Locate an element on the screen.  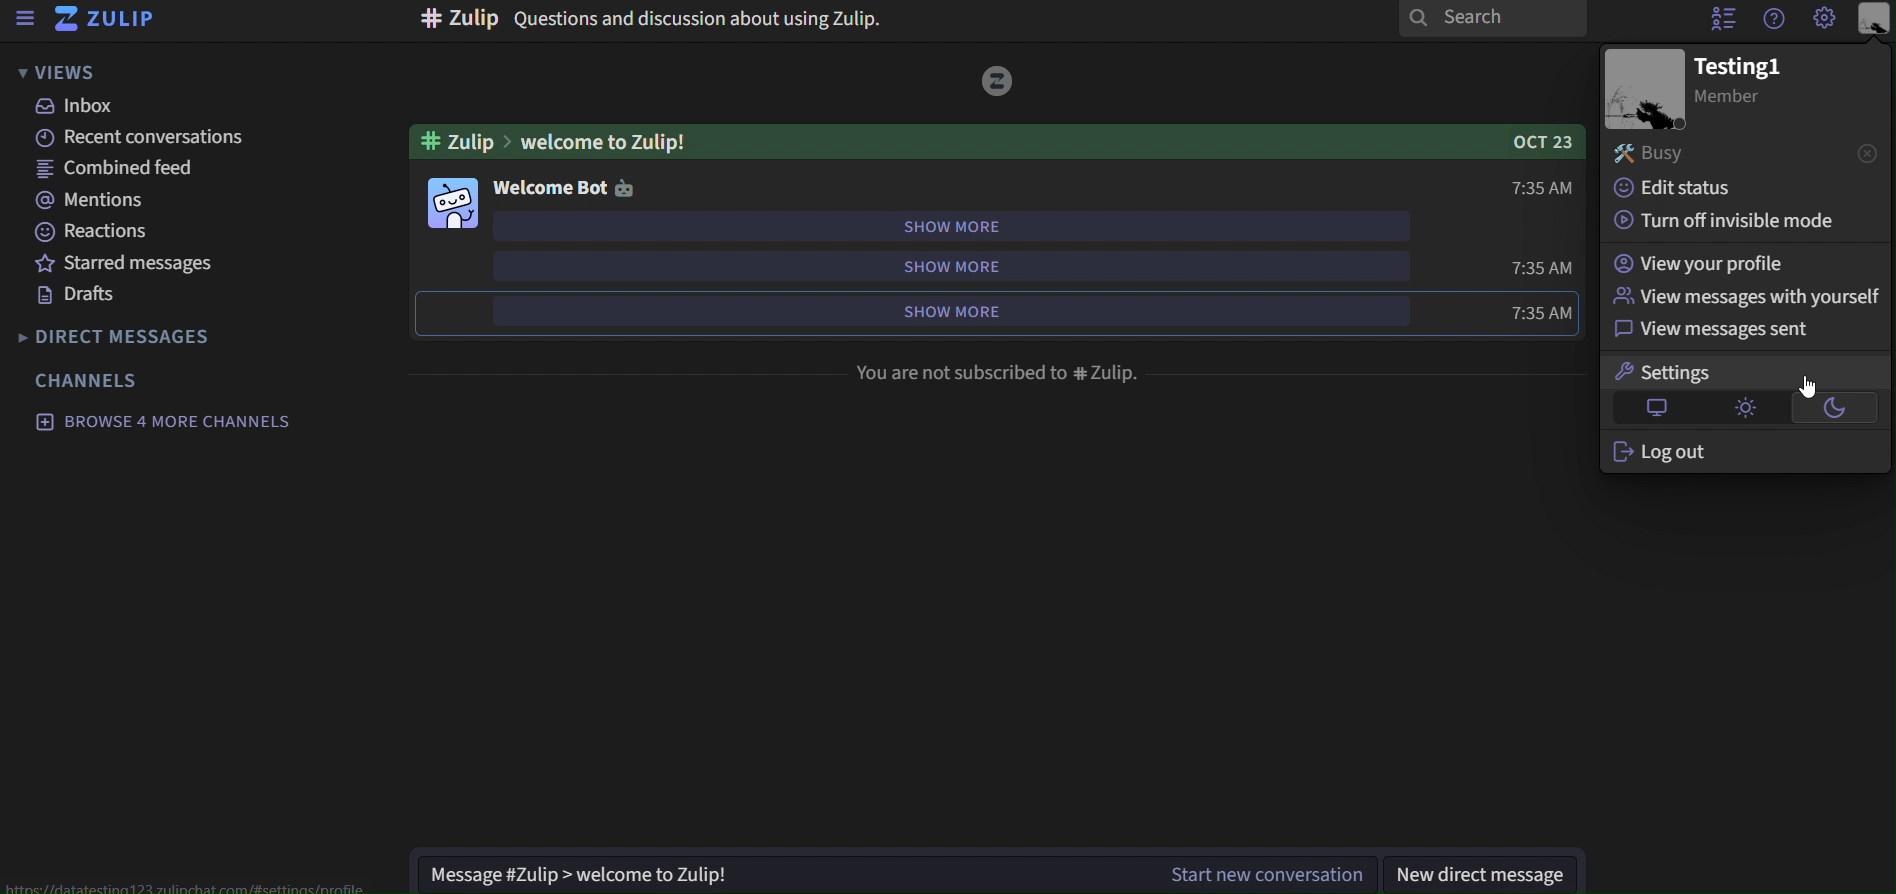
7:35 AM is located at coordinates (1545, 268).